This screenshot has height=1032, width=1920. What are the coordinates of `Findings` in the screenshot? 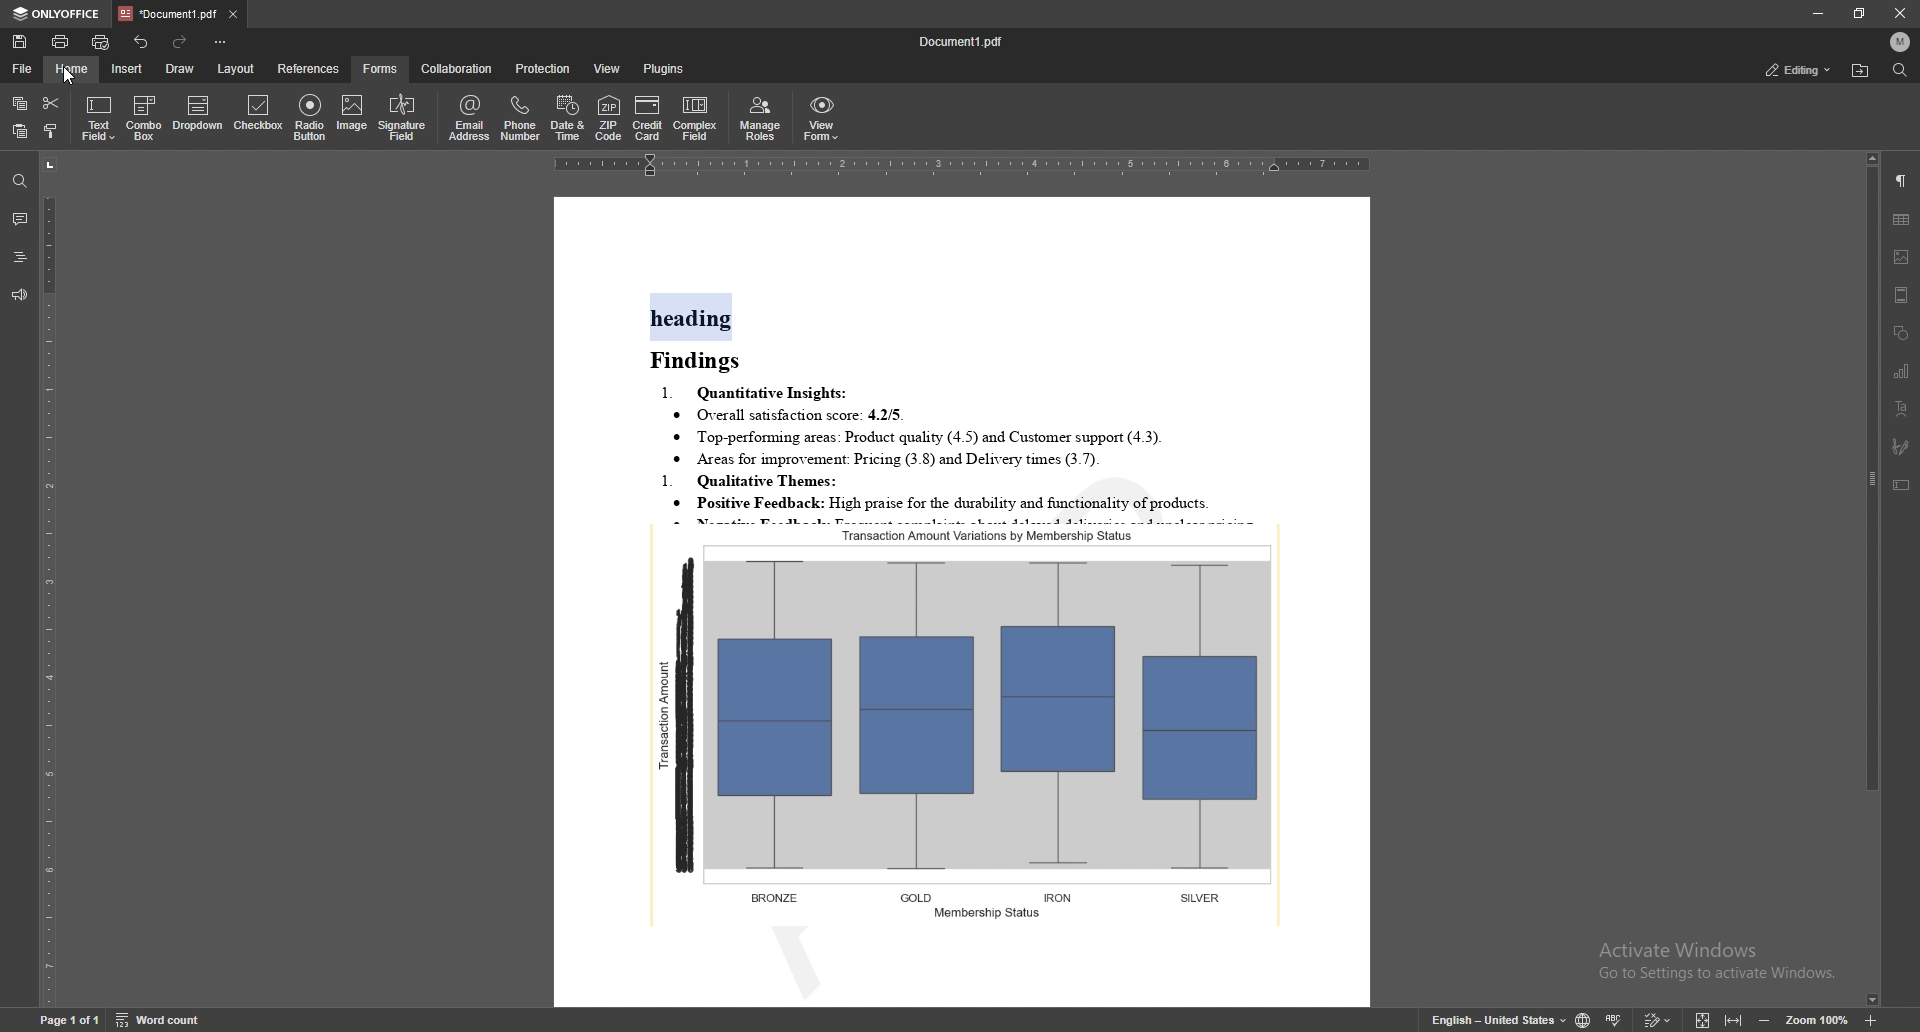 It's located at (704, 361).